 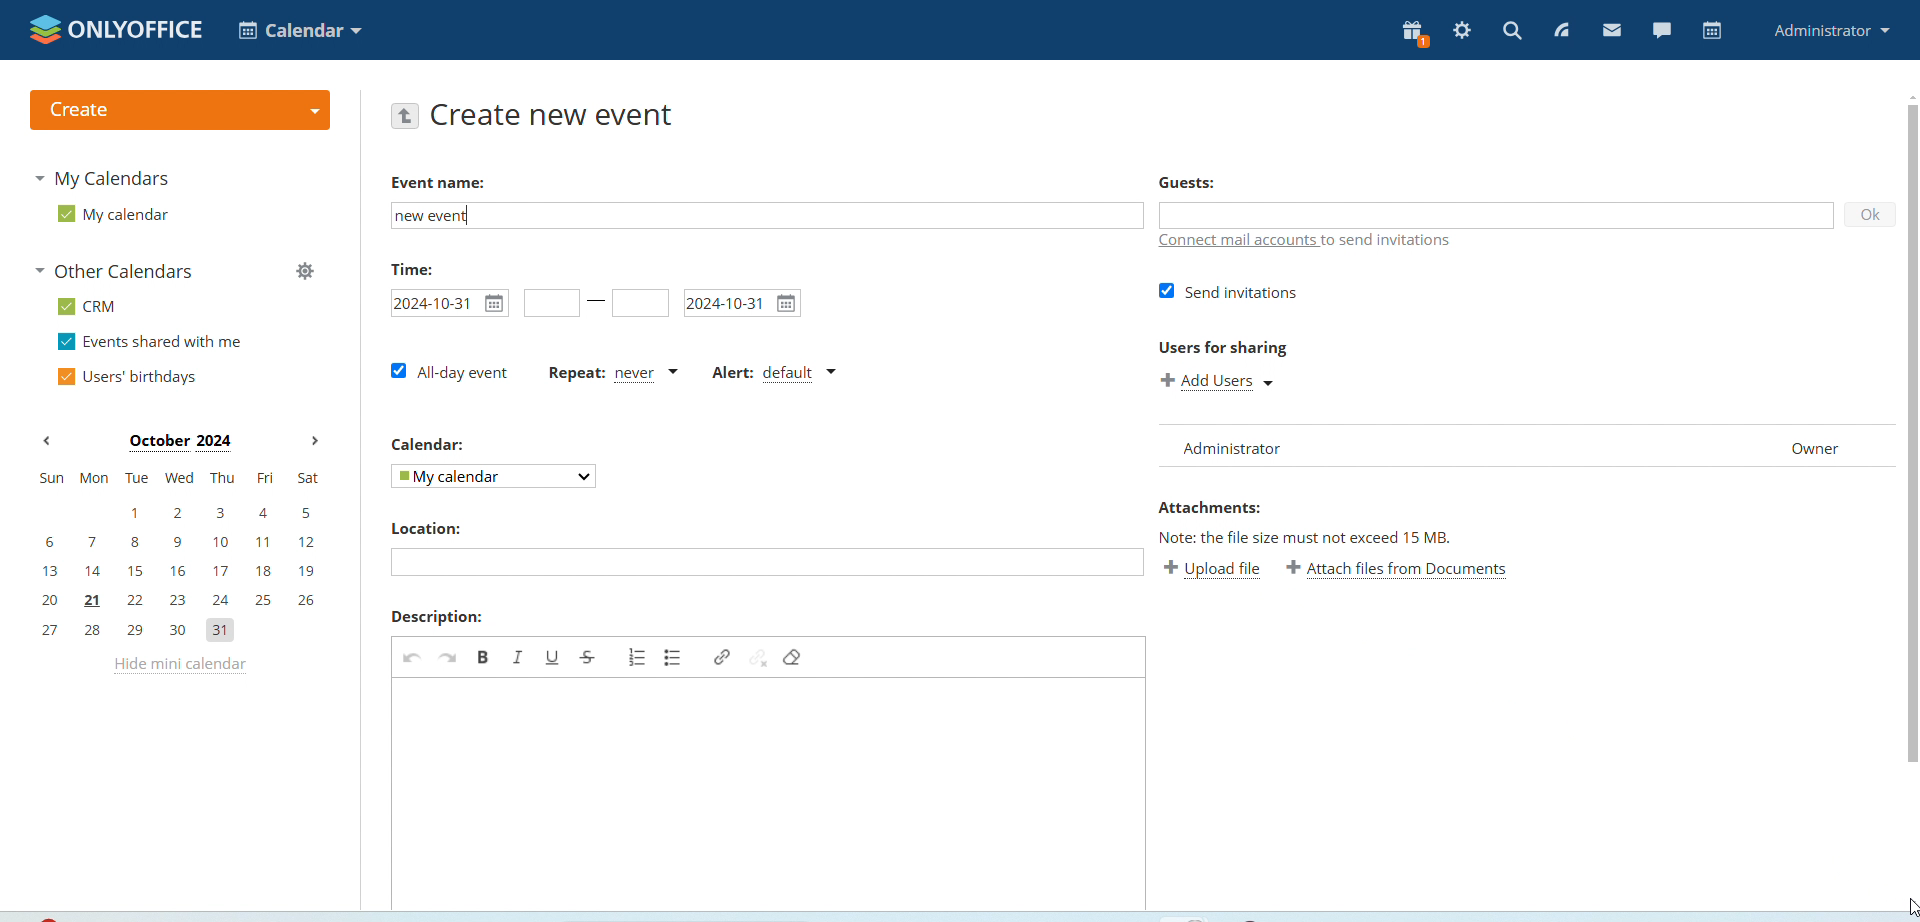 What do you see at coordinates (438, 184) in the screenshot?
I see `Event name` at bounding box center [438, 184].